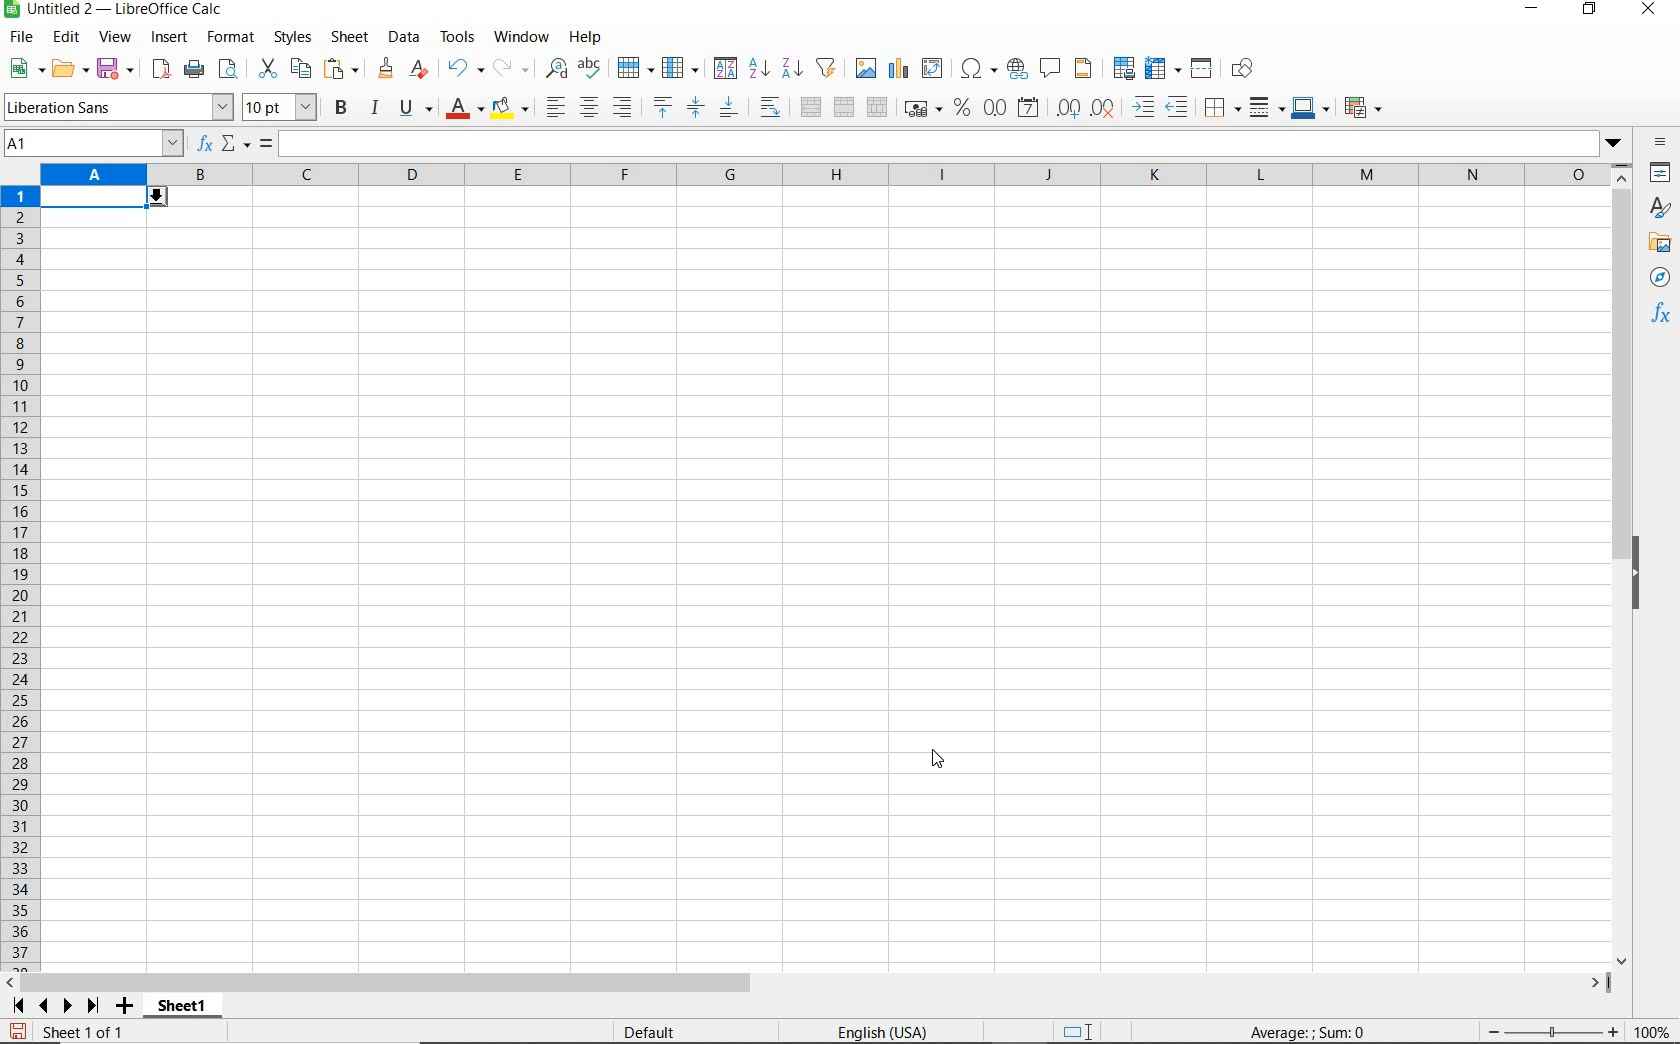  I want to click on wrap text, so click(773, 106).